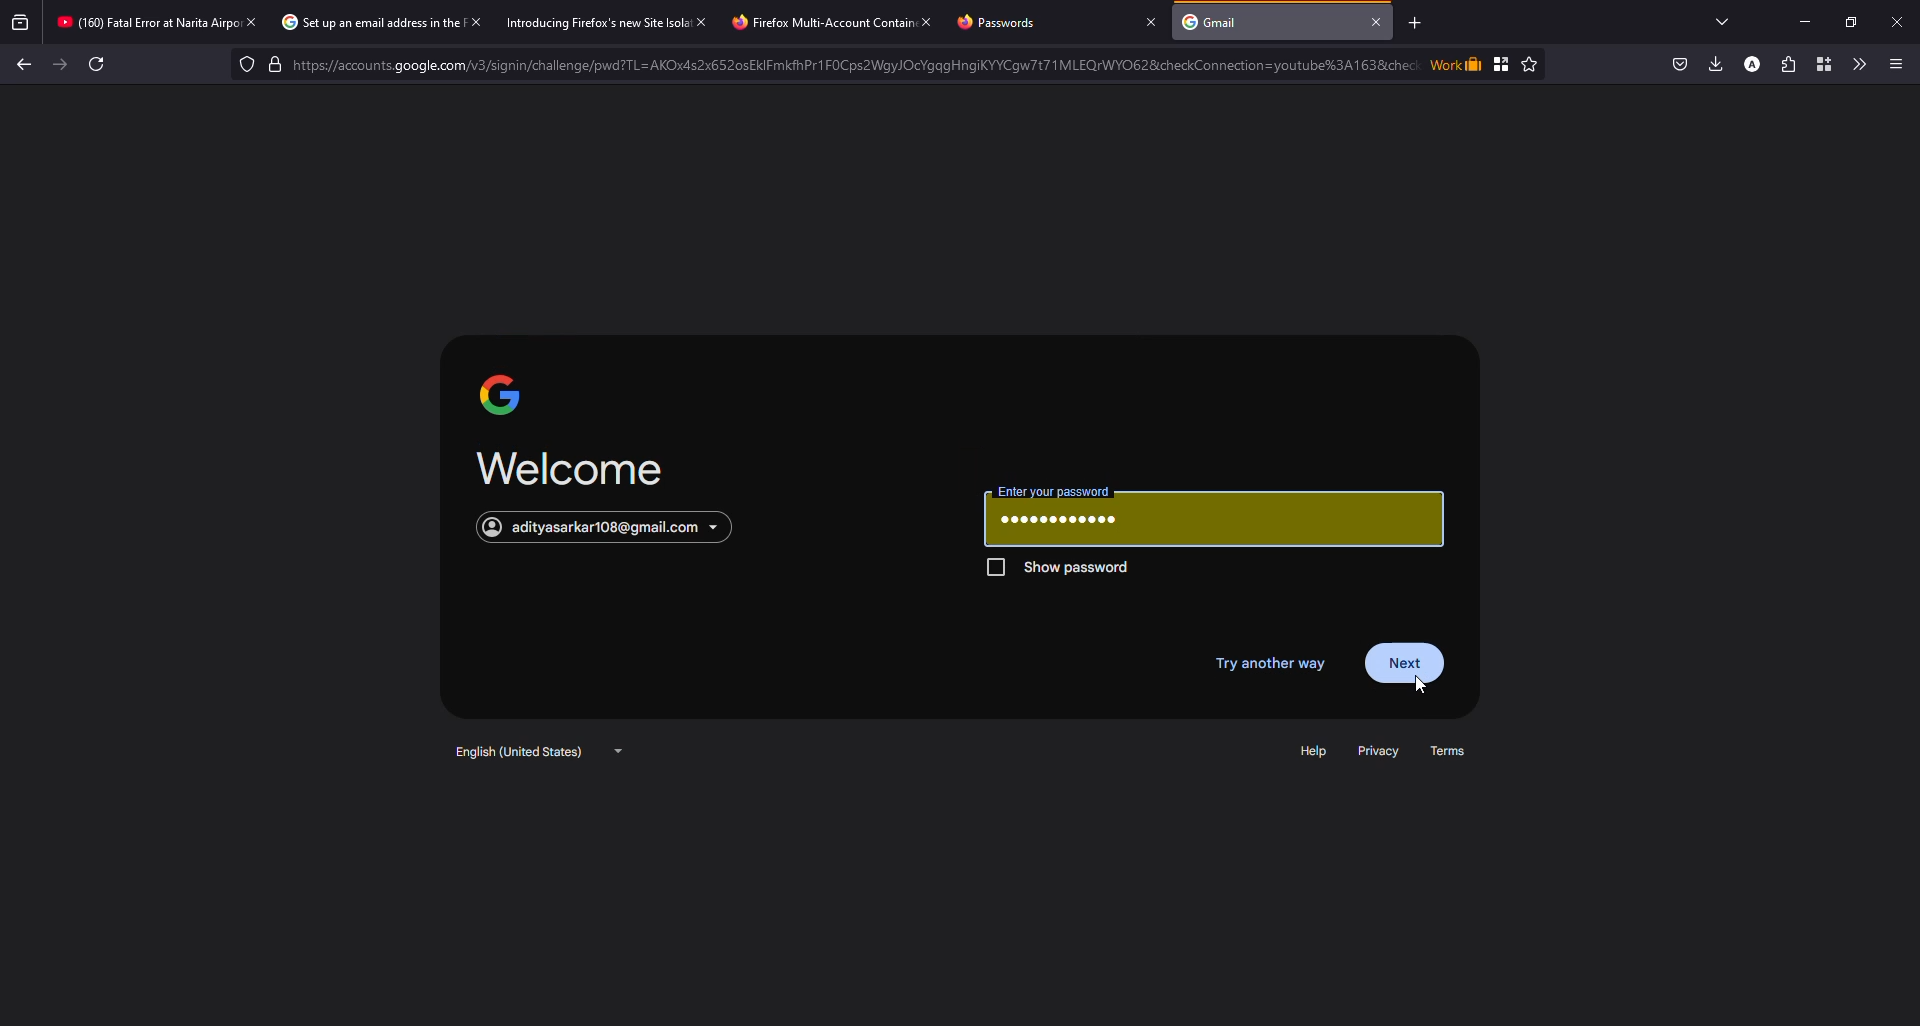 The height and width of the screenshot is (1026, 1920). I want to click on view recent, so click(19, 20).